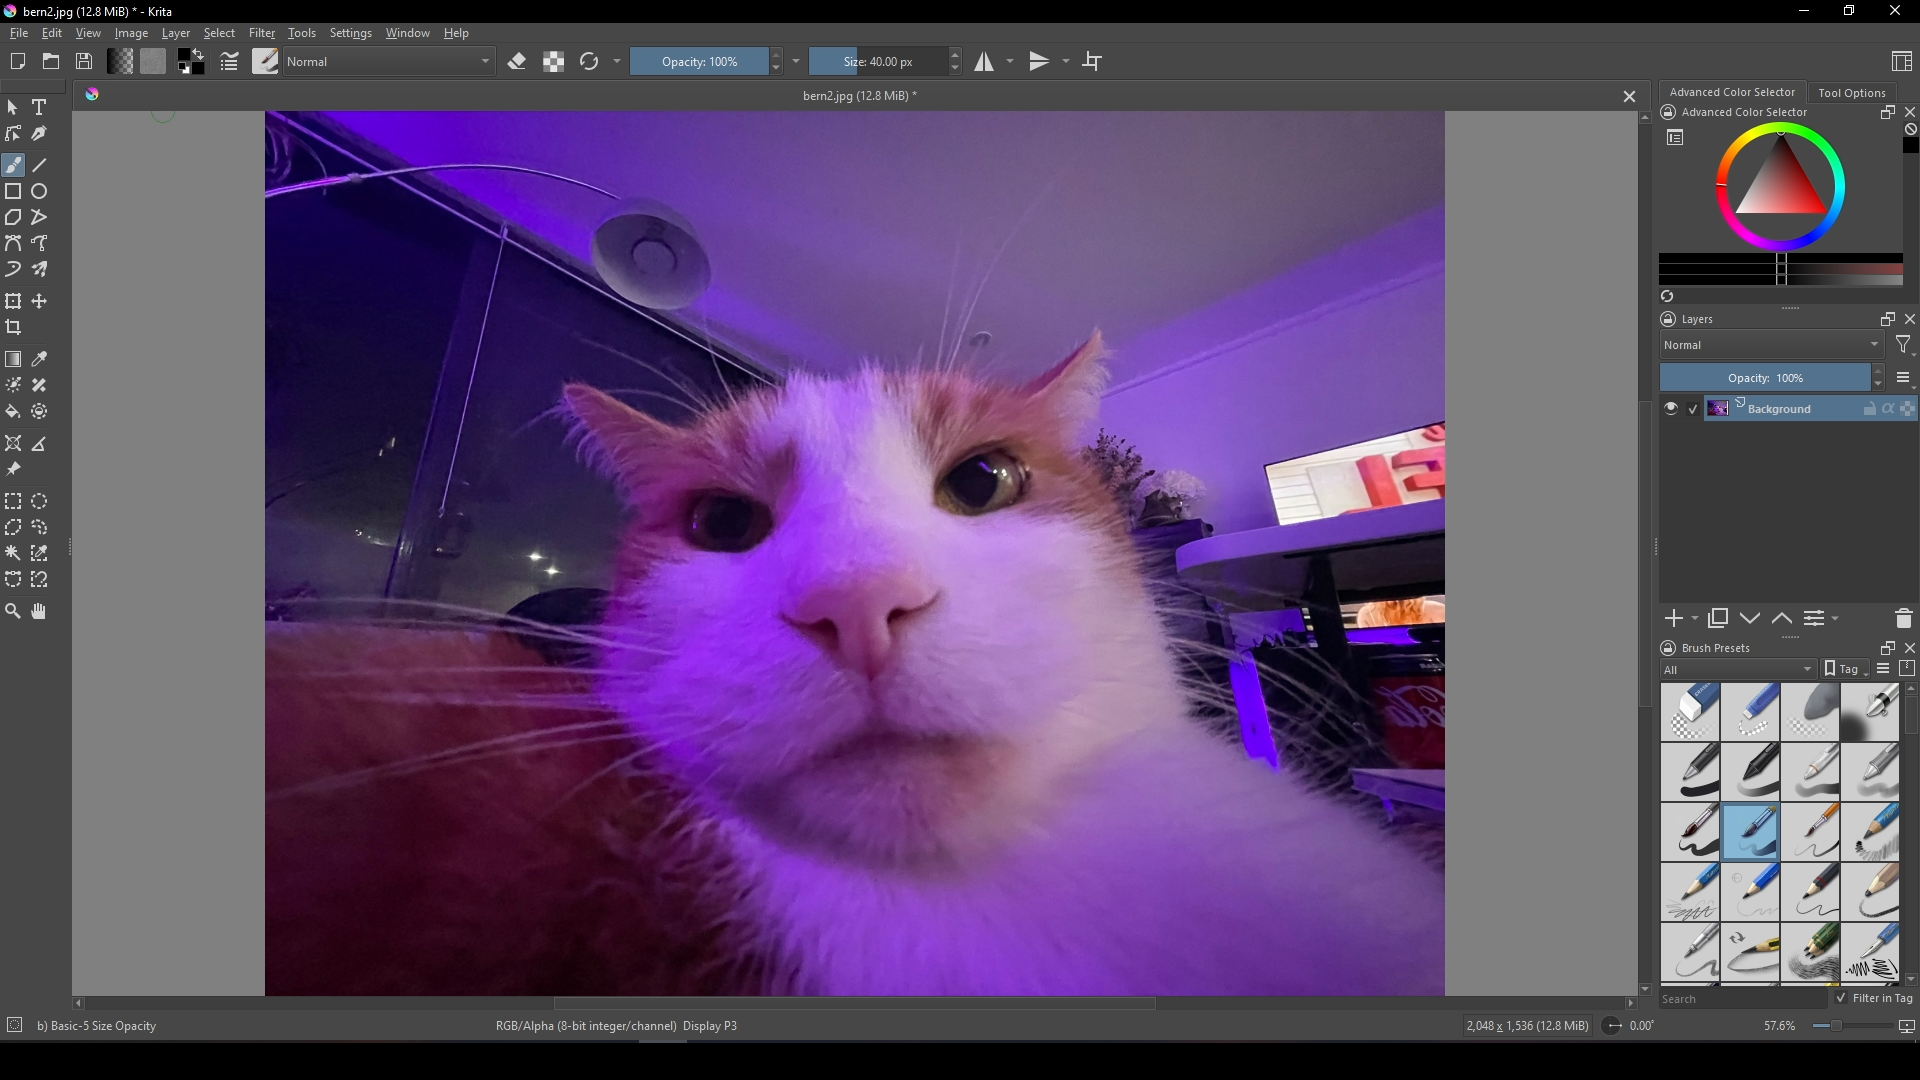 This screenshot has height=1080, width=1920. I want to click on Fill gradients, so click(119, 60).